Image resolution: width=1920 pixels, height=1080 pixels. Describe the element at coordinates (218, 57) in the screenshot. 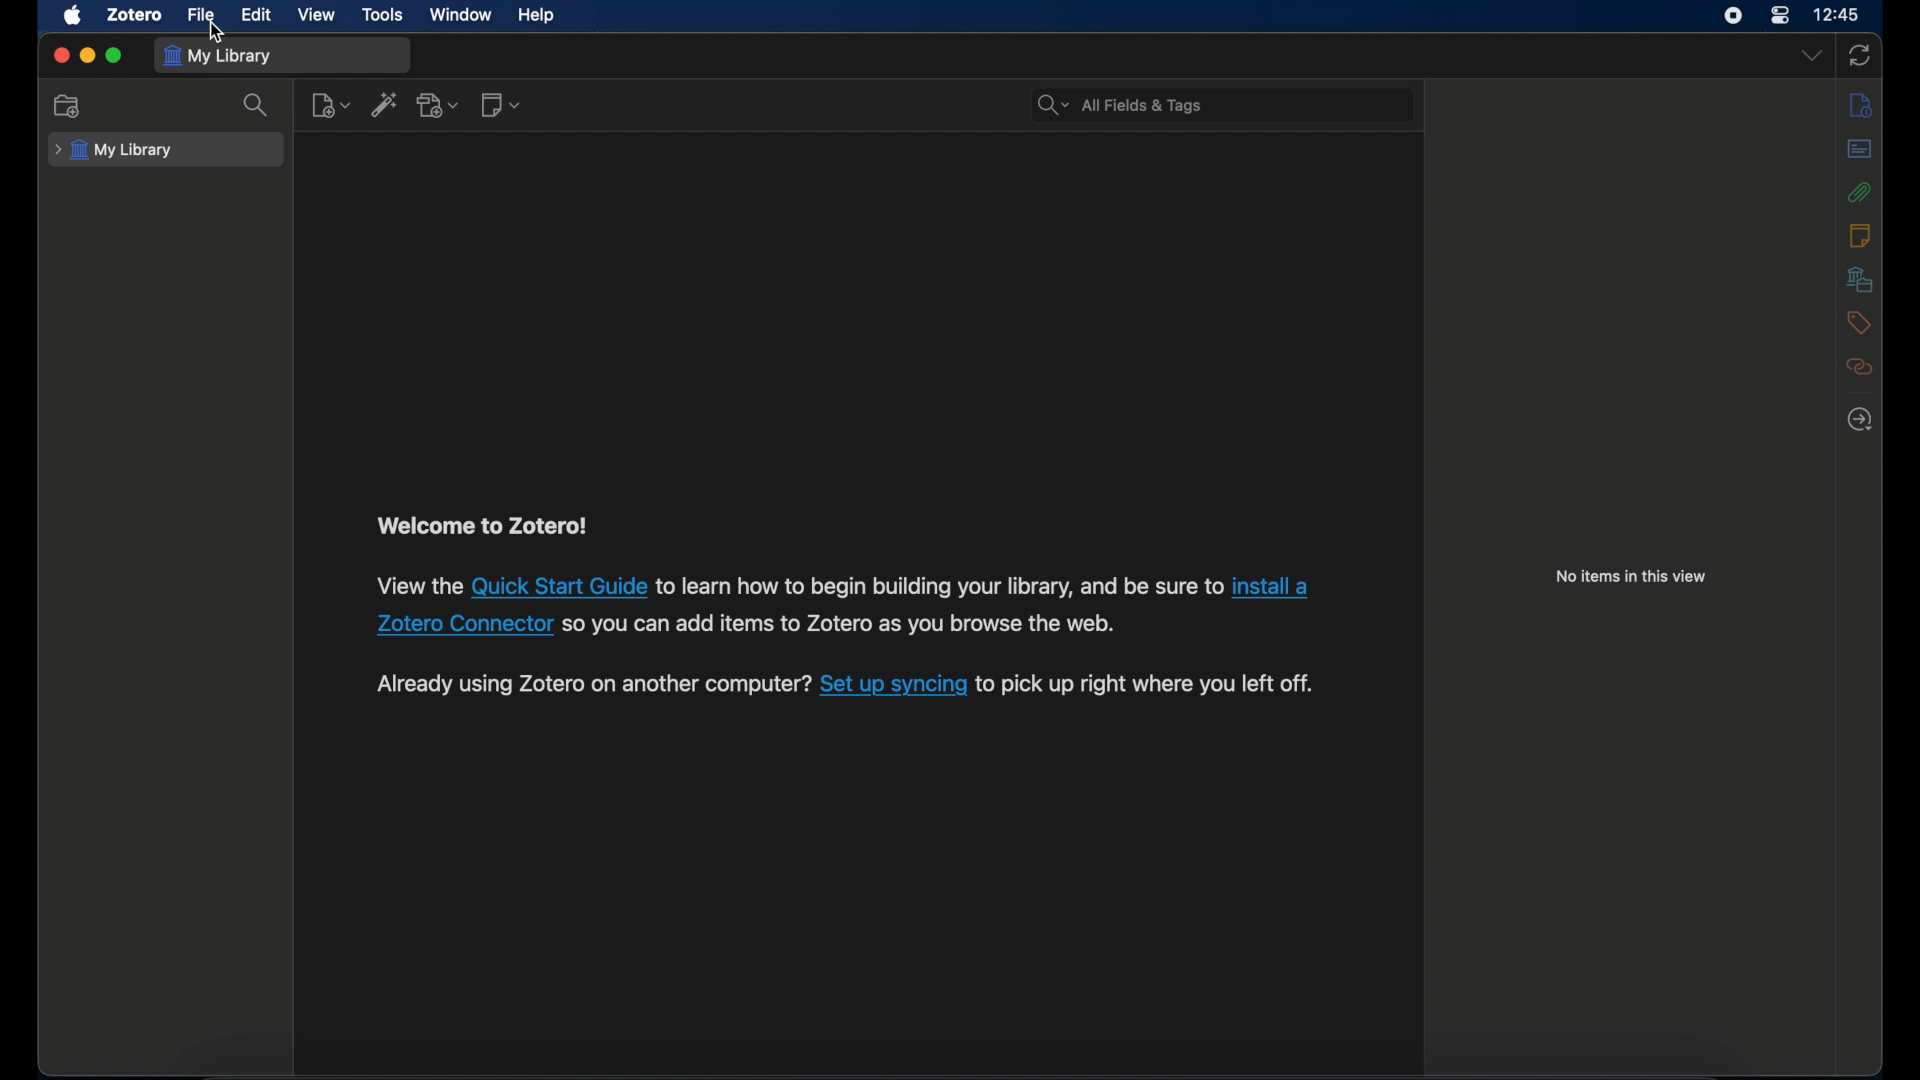

I see `my library` at that location.